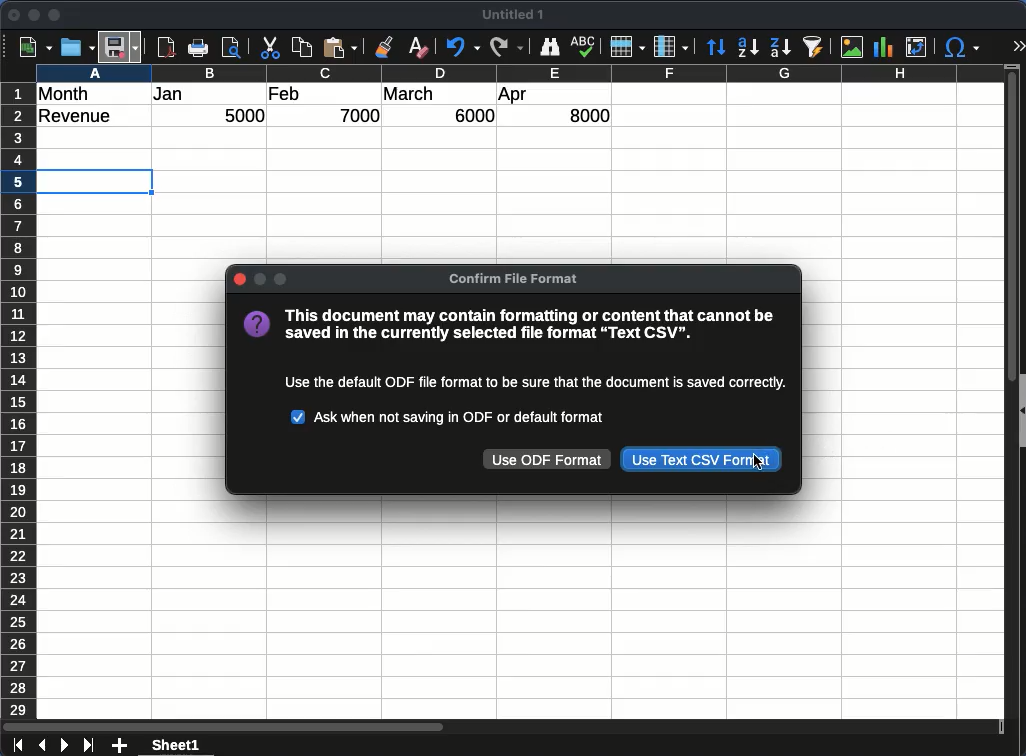 This screenshot has width=1026, height=756. I want to click on 7000, so click(362, 115).